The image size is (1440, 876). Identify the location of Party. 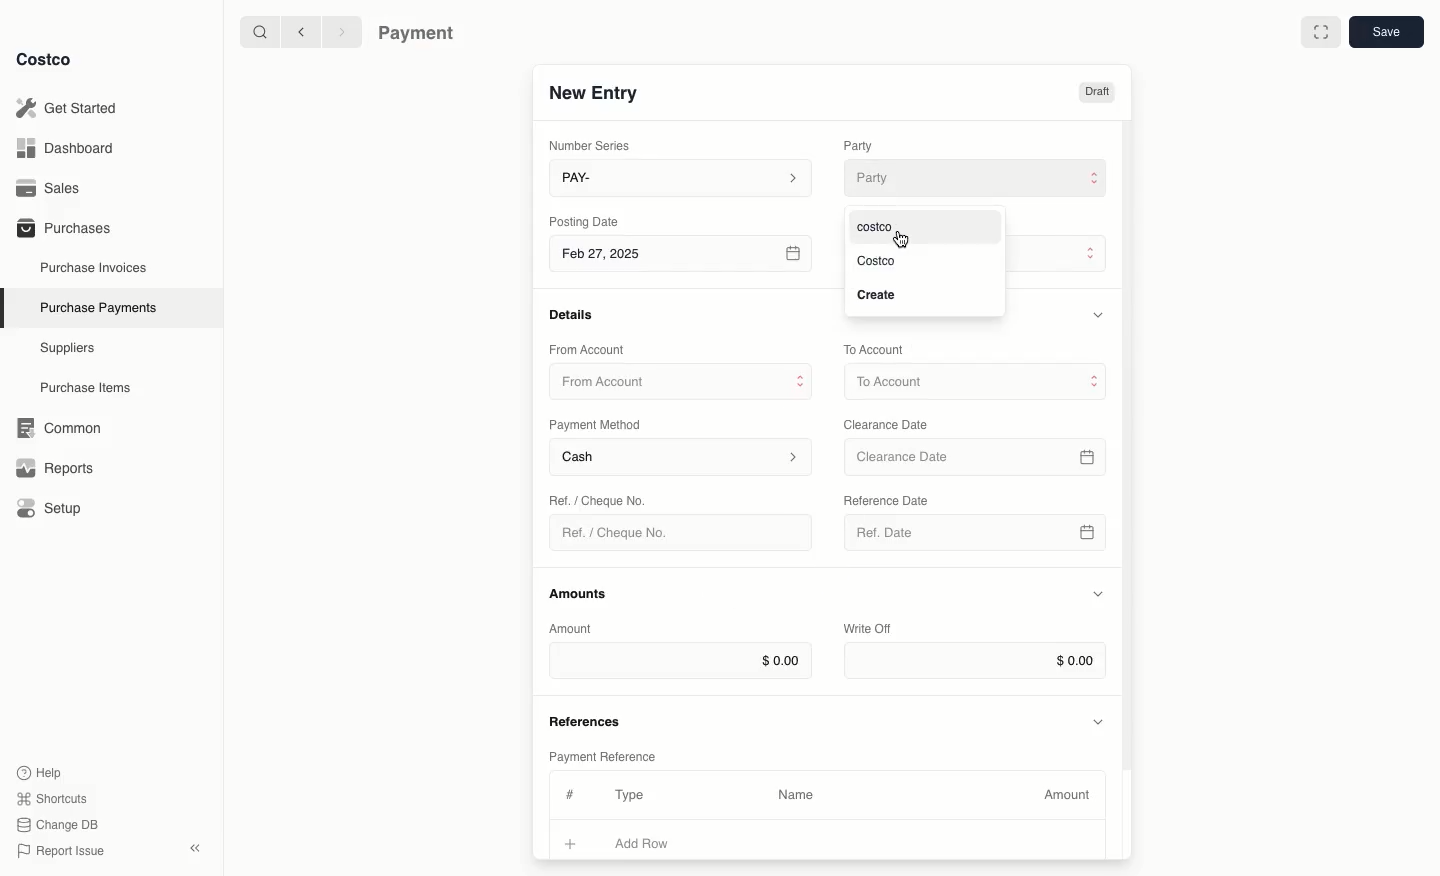
(862, 145).